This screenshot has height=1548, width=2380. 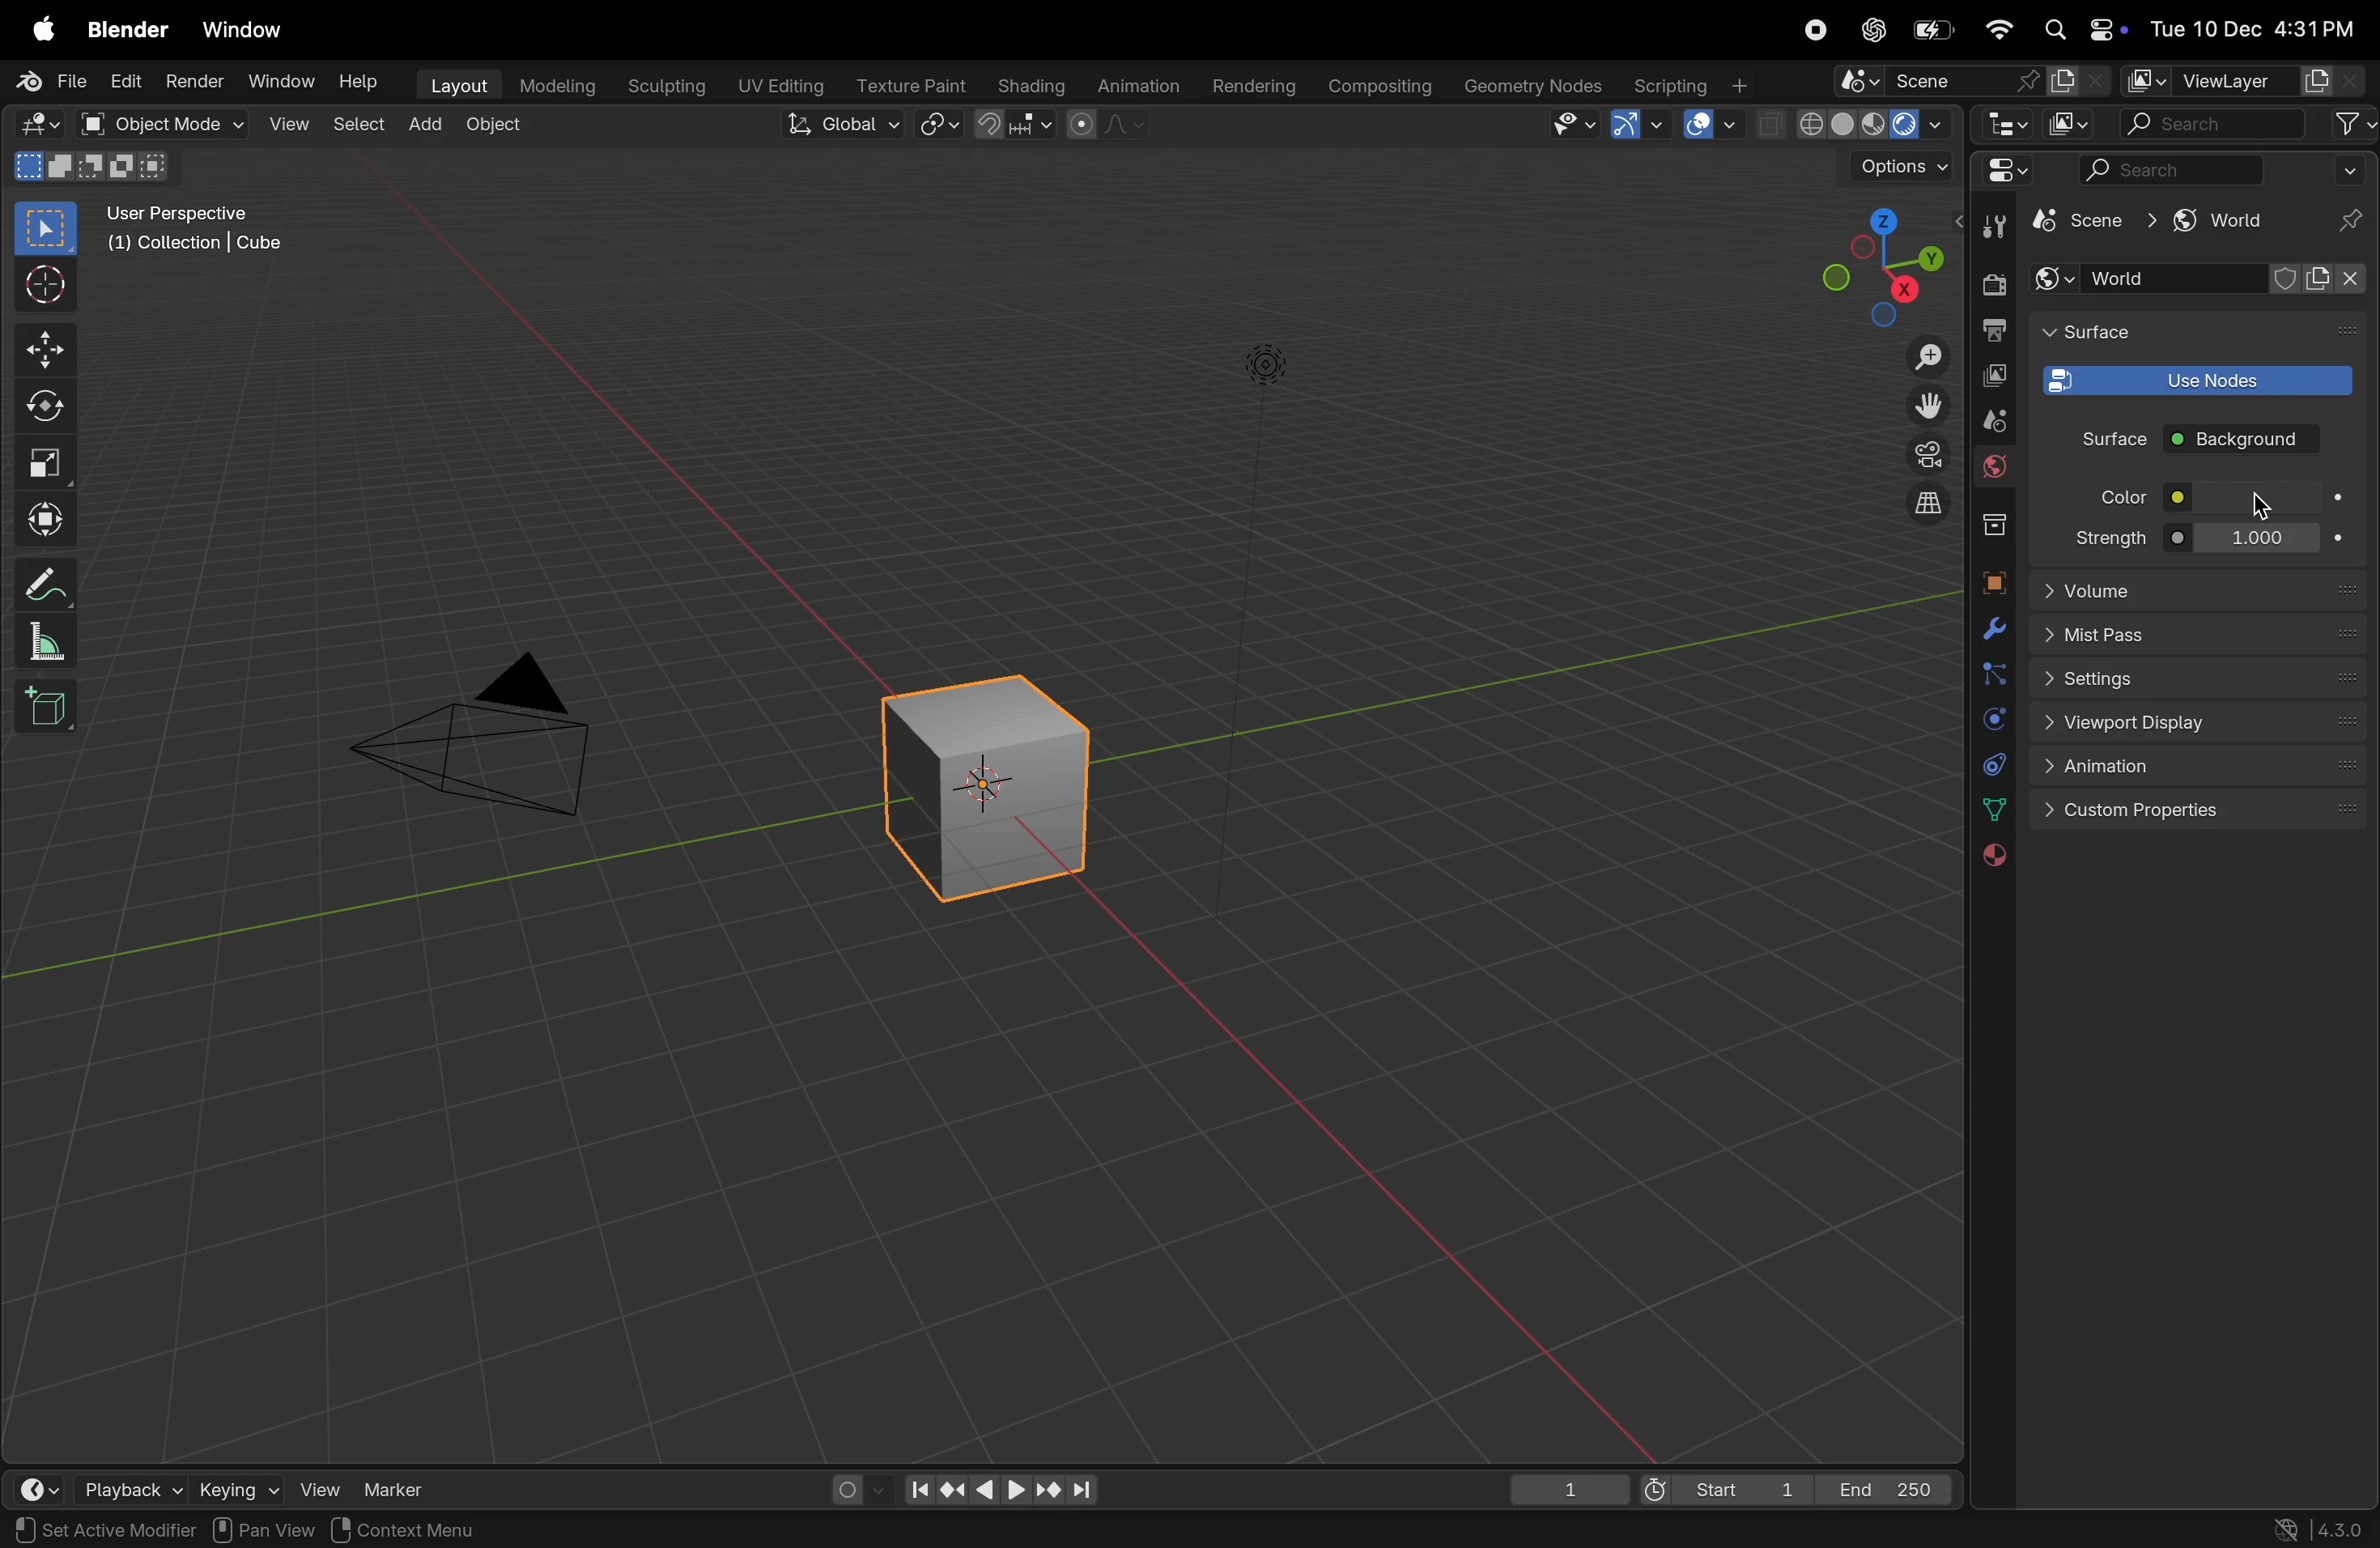 What do you see at coordinates (1854, 124) in the screenshot?
I see `view port shading` at bounding box center [1854, 124].